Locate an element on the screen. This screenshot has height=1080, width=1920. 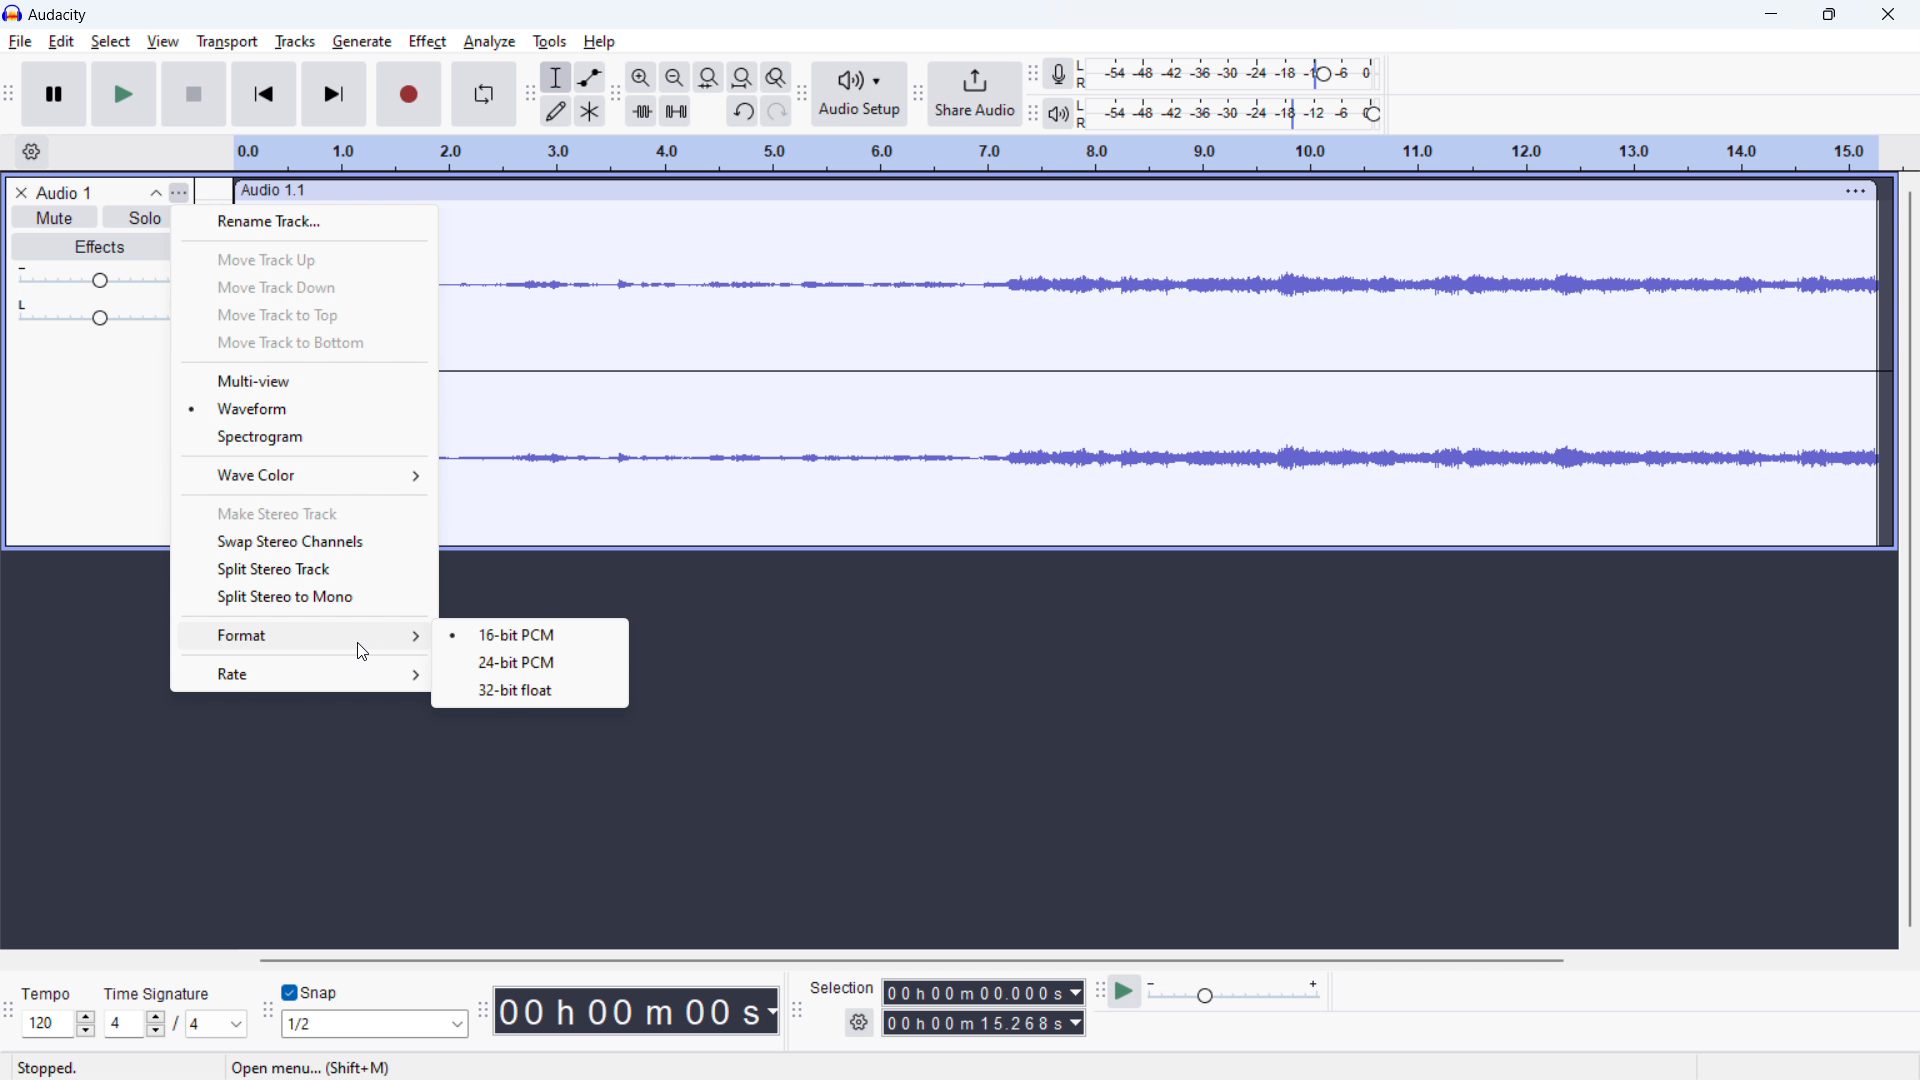
multi tool is located at coordinates (589, 111).